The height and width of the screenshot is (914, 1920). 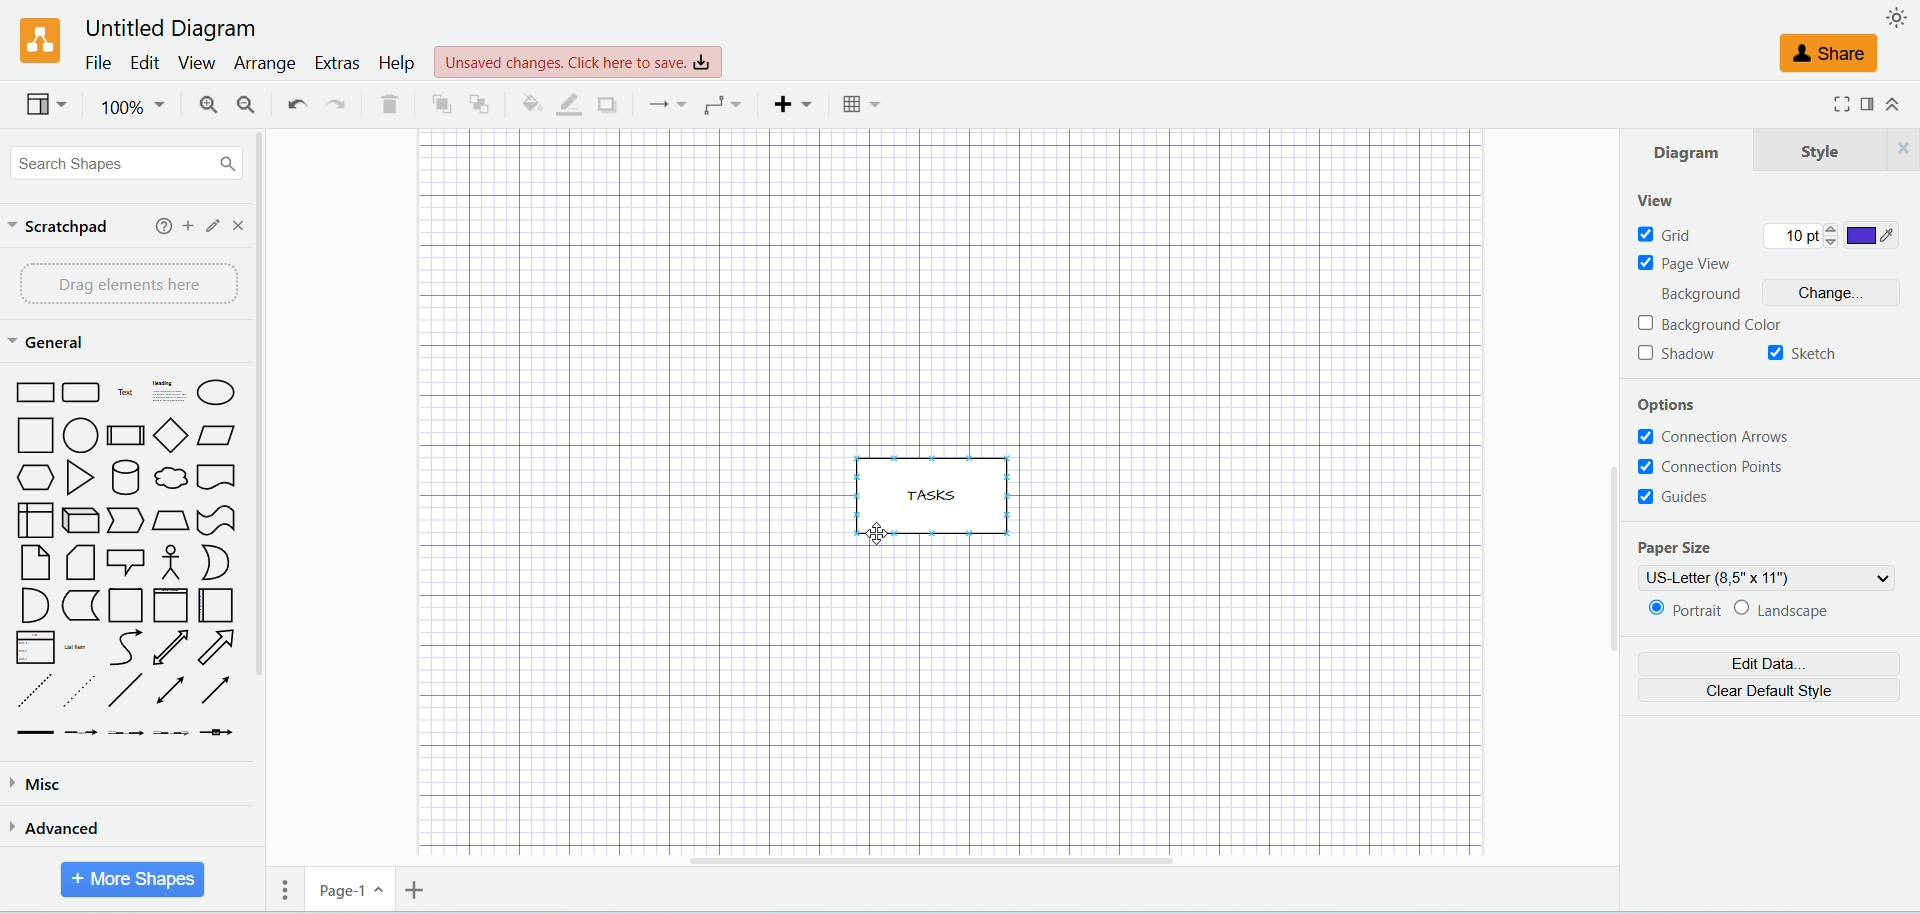 I want to click on US-letter, so click(x=1767, y=578).